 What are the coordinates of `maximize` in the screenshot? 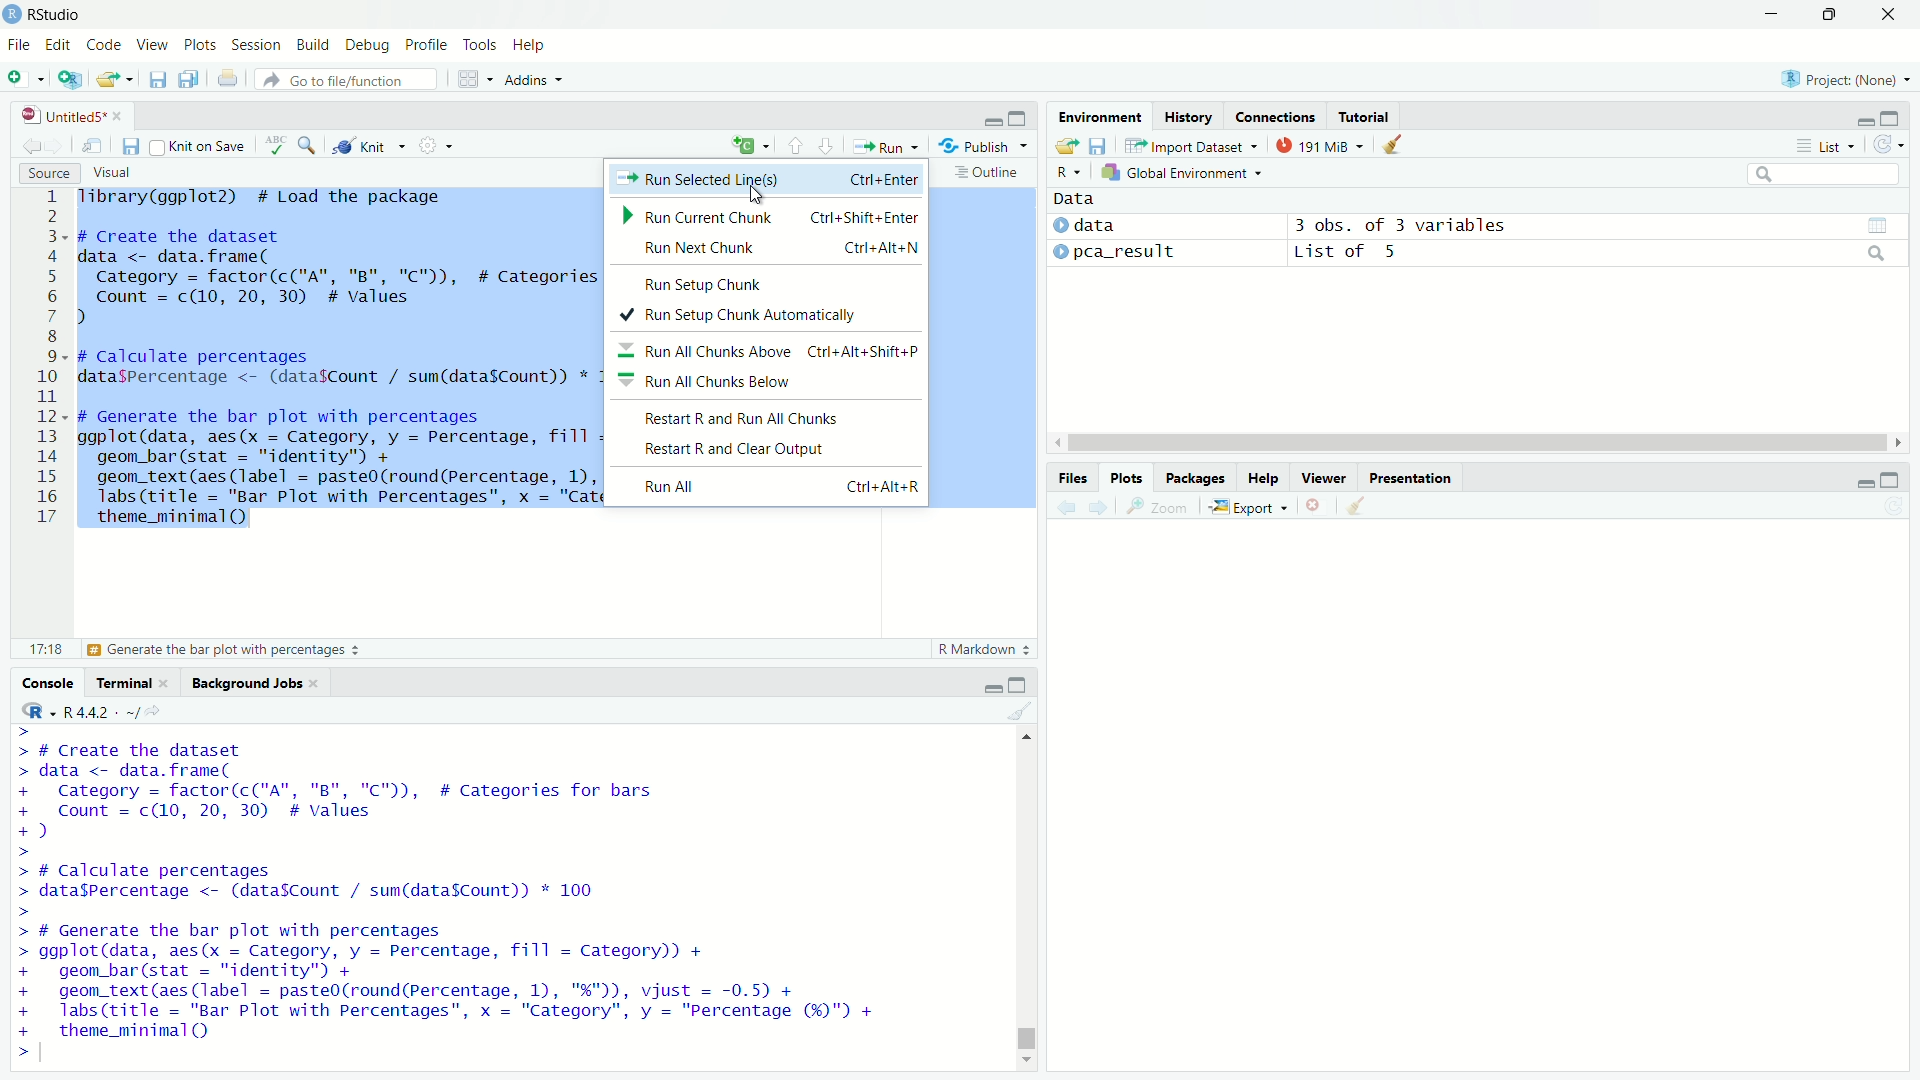 It's located at (1890, 478).